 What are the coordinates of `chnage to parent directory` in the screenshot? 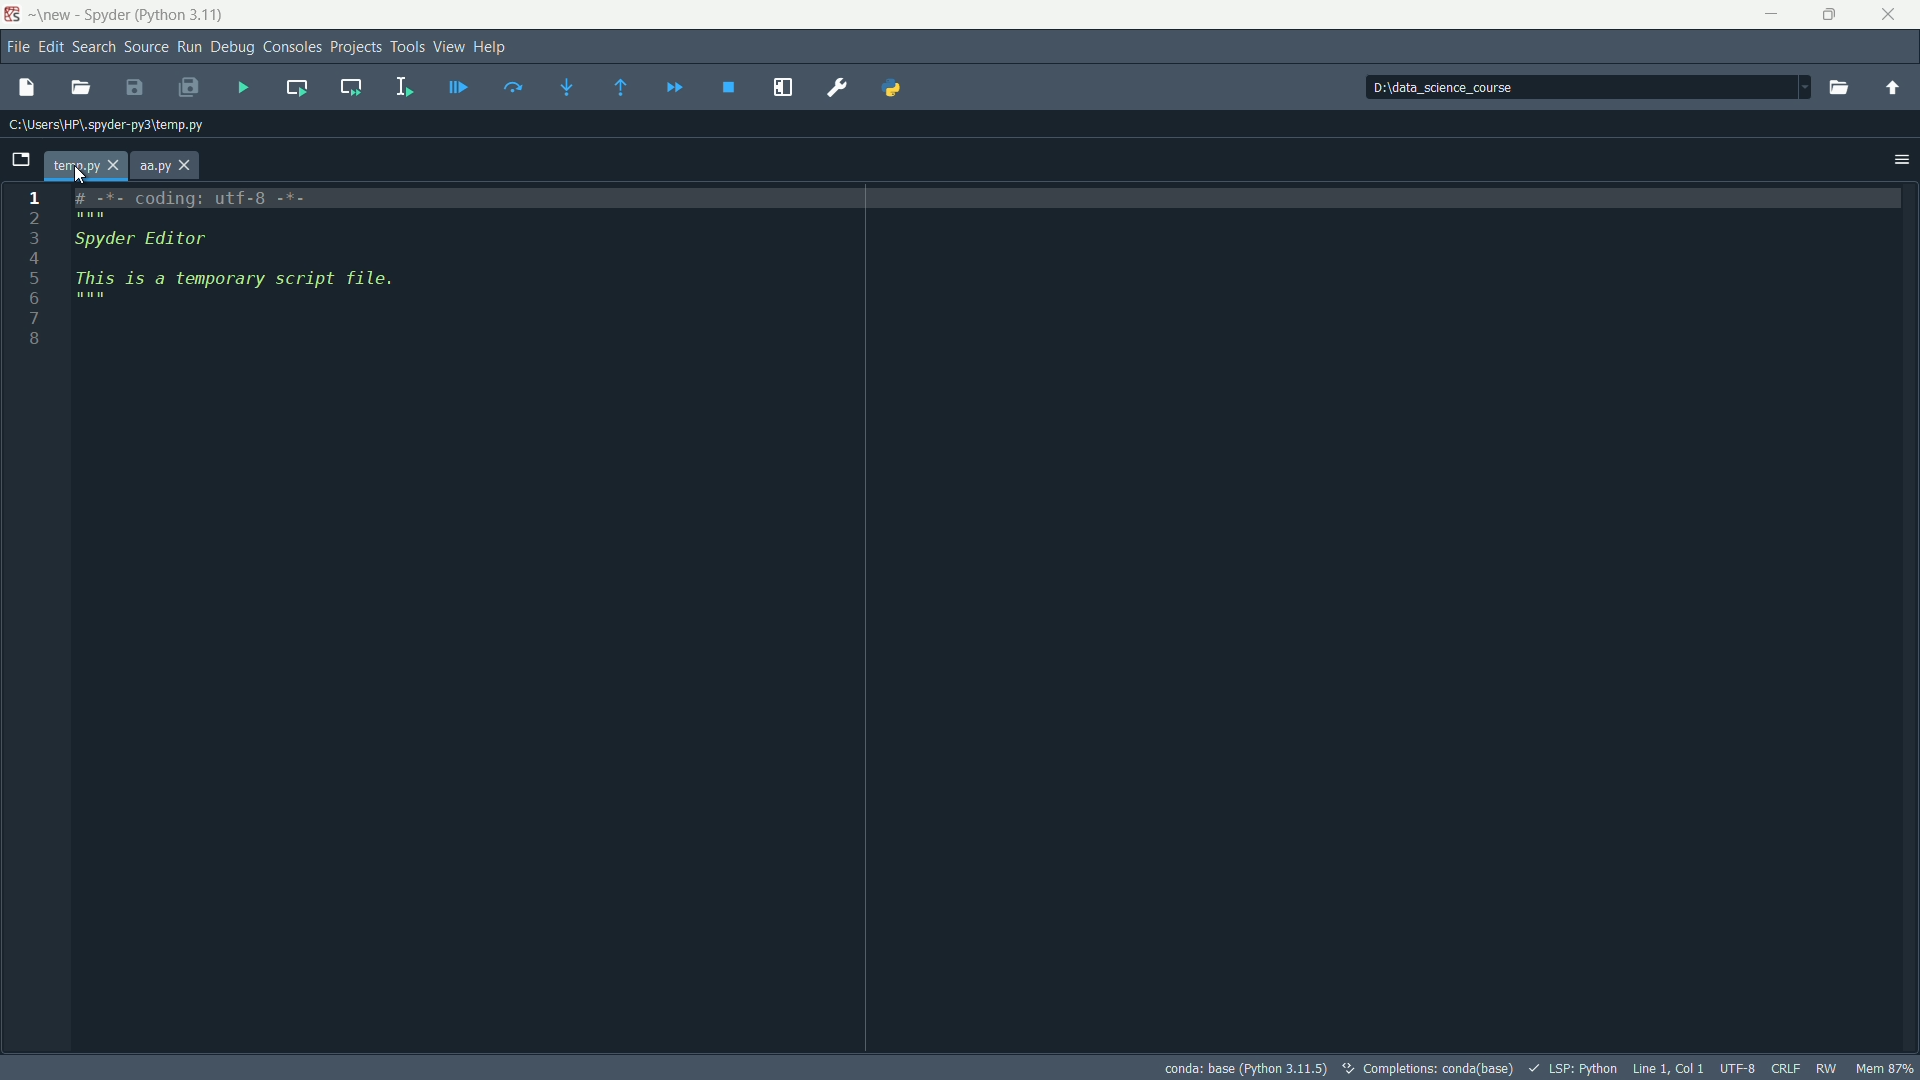 It's located at (1891, 86).